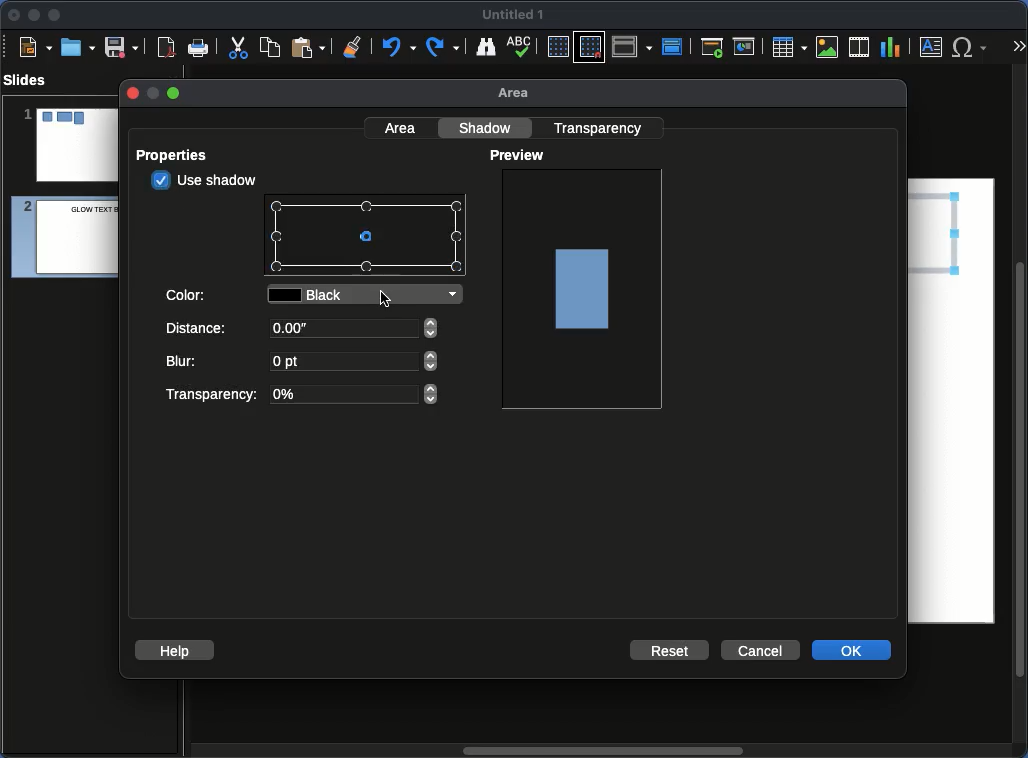 This screenshot has height=758, width=1028. What do you see at coordinates (828, 47) in the screenshot?
I see `Image` at bounding box center [828, 47].